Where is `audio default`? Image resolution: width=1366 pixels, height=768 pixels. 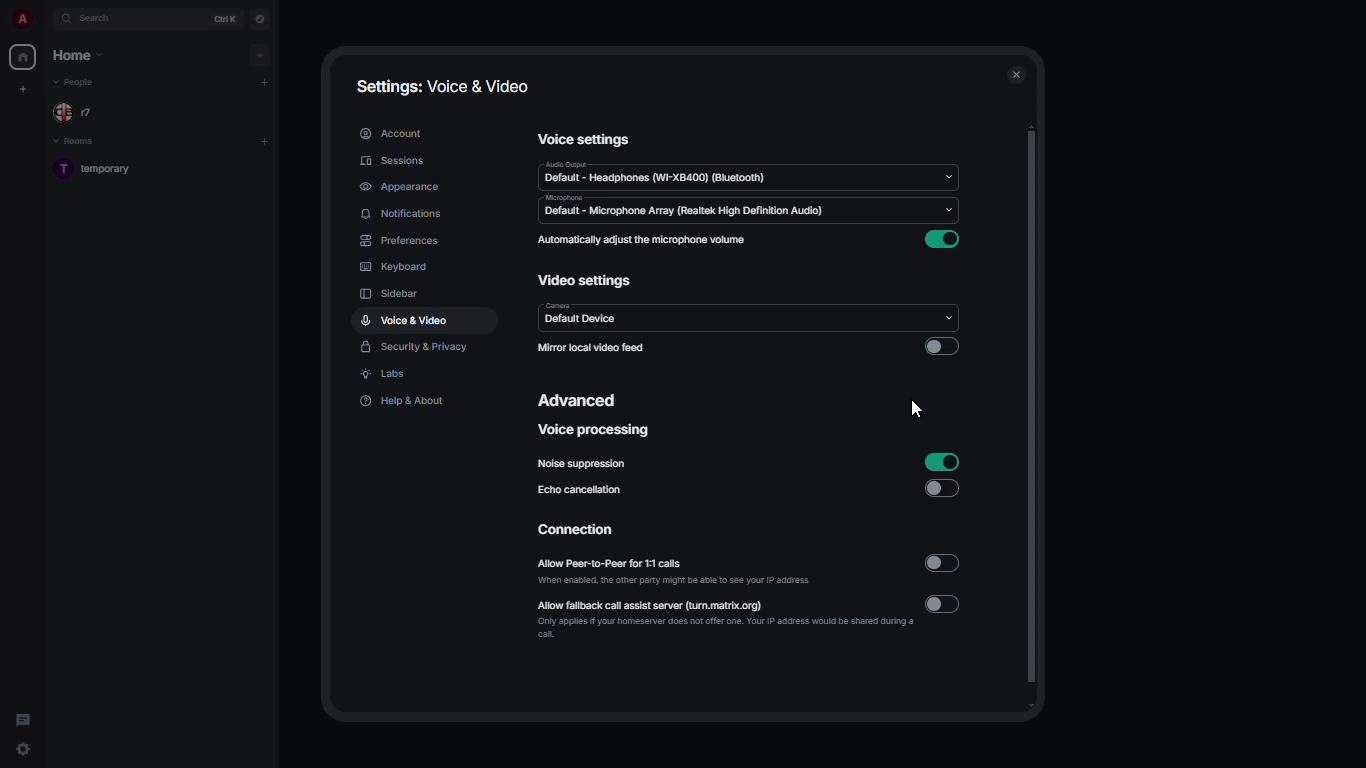 audio default is located at coordinates (656, 174).